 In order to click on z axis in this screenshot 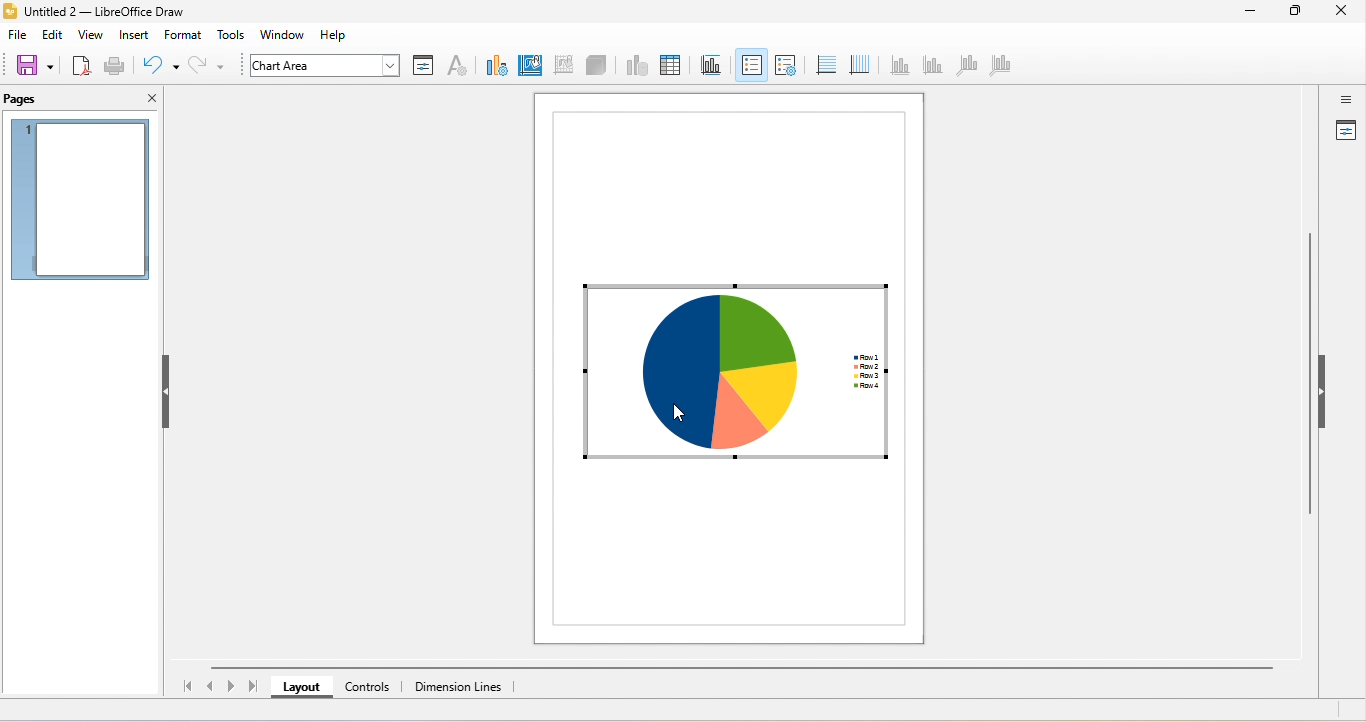, I will do `click(964, 65)`.